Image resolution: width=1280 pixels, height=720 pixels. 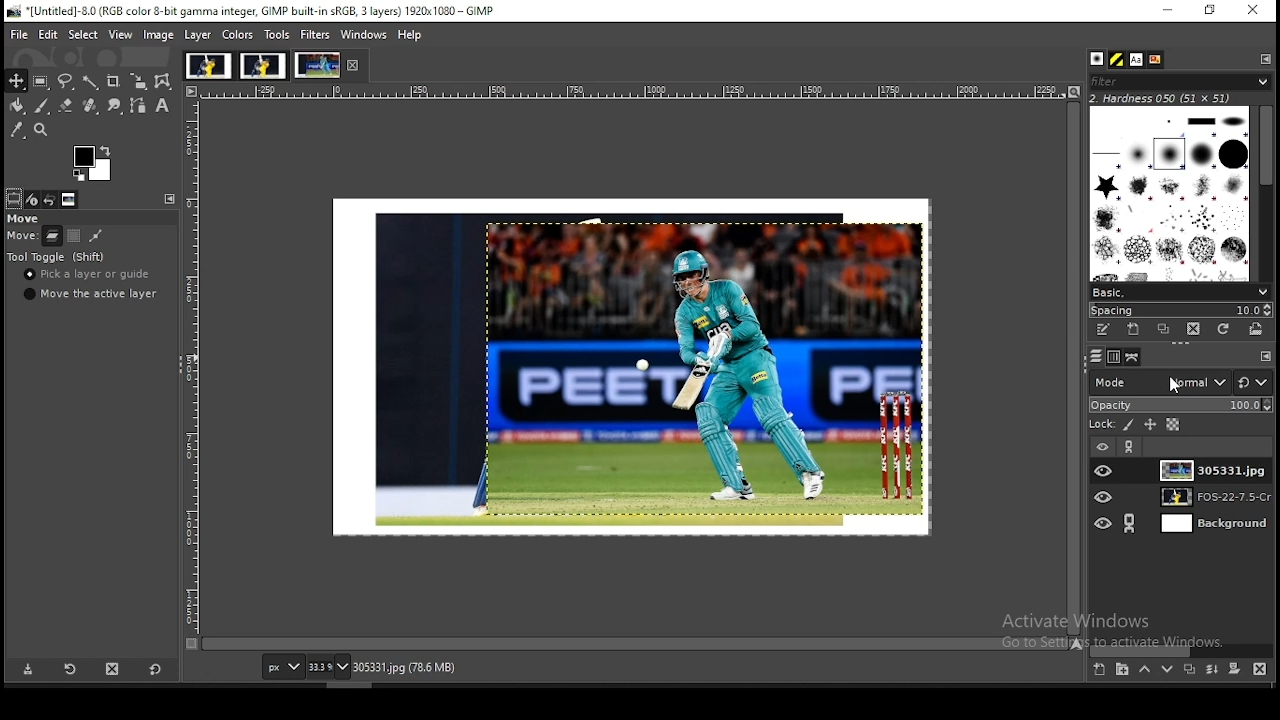 What do you see at coordinates (189, 367) in the screenshot?
I see `verttical scale` at bounding box center [189, 367].